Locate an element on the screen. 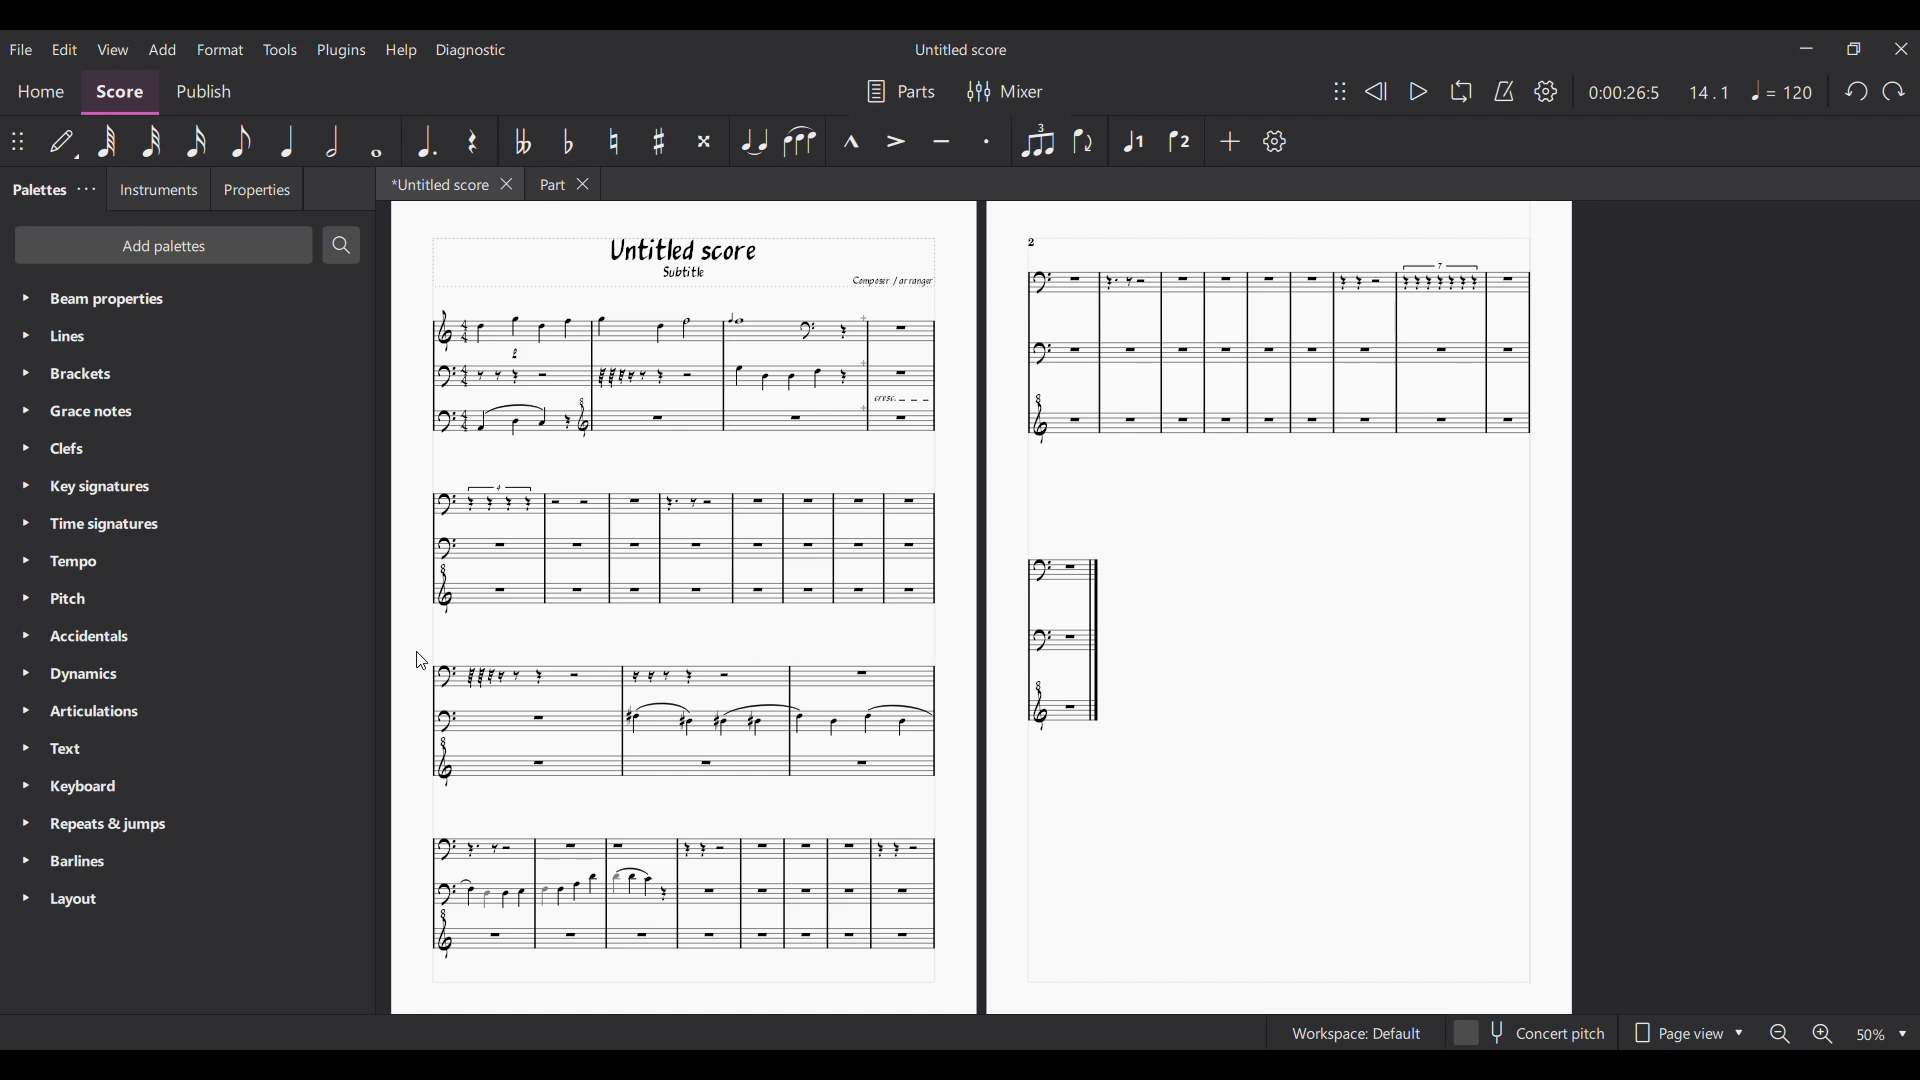 The width and height of the screenshot is (1920, 1080). Graph is located at coordinates (1065, 641).